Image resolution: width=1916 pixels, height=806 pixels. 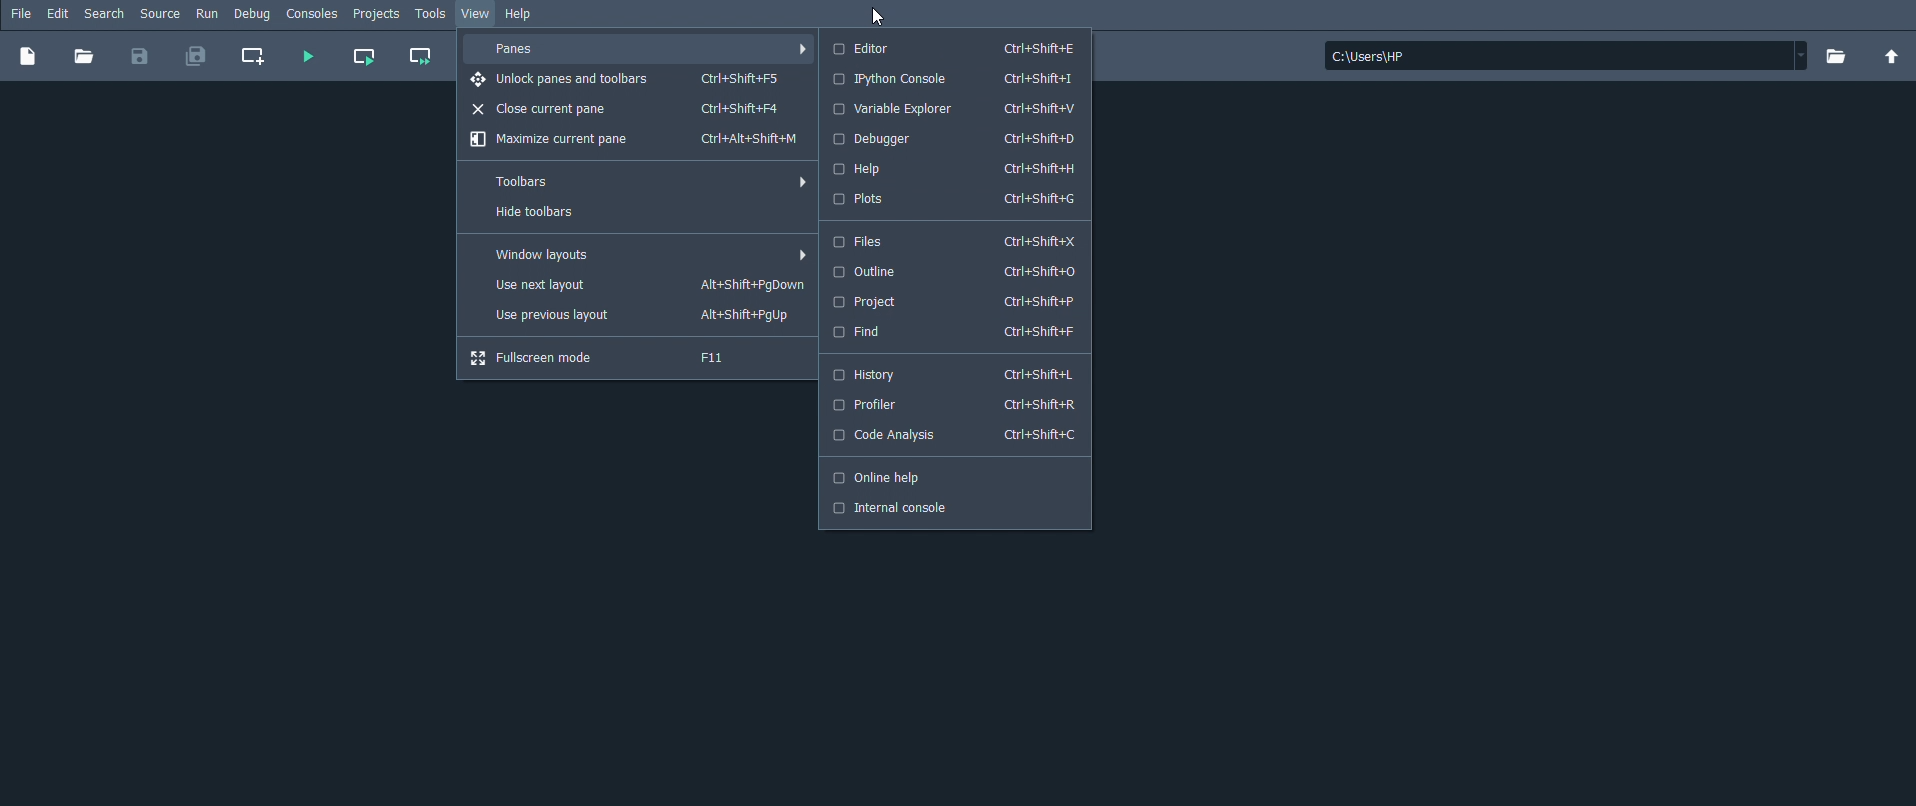 What do you see at coordinates (313, 14) in the screenshot?
I see `Consoles` at bounding box center [313, 14].